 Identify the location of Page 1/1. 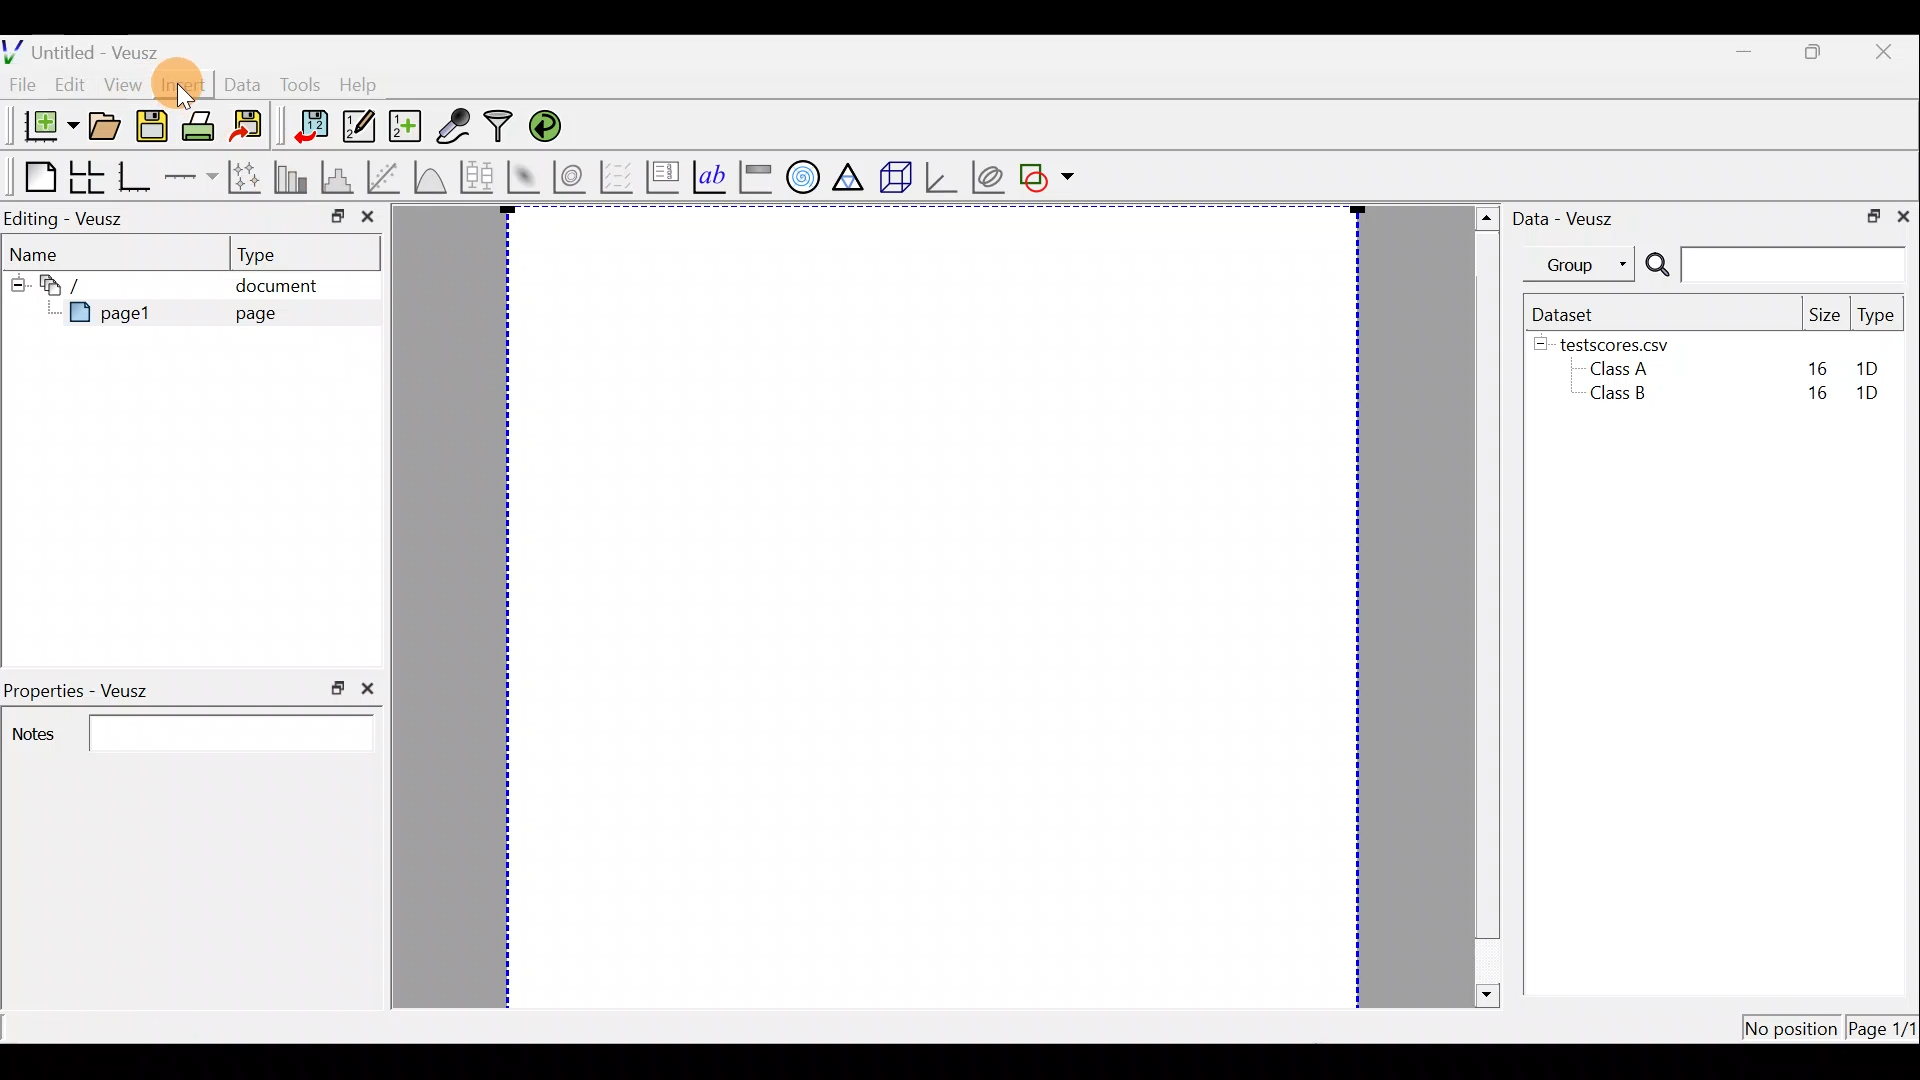
(1884, 1028).